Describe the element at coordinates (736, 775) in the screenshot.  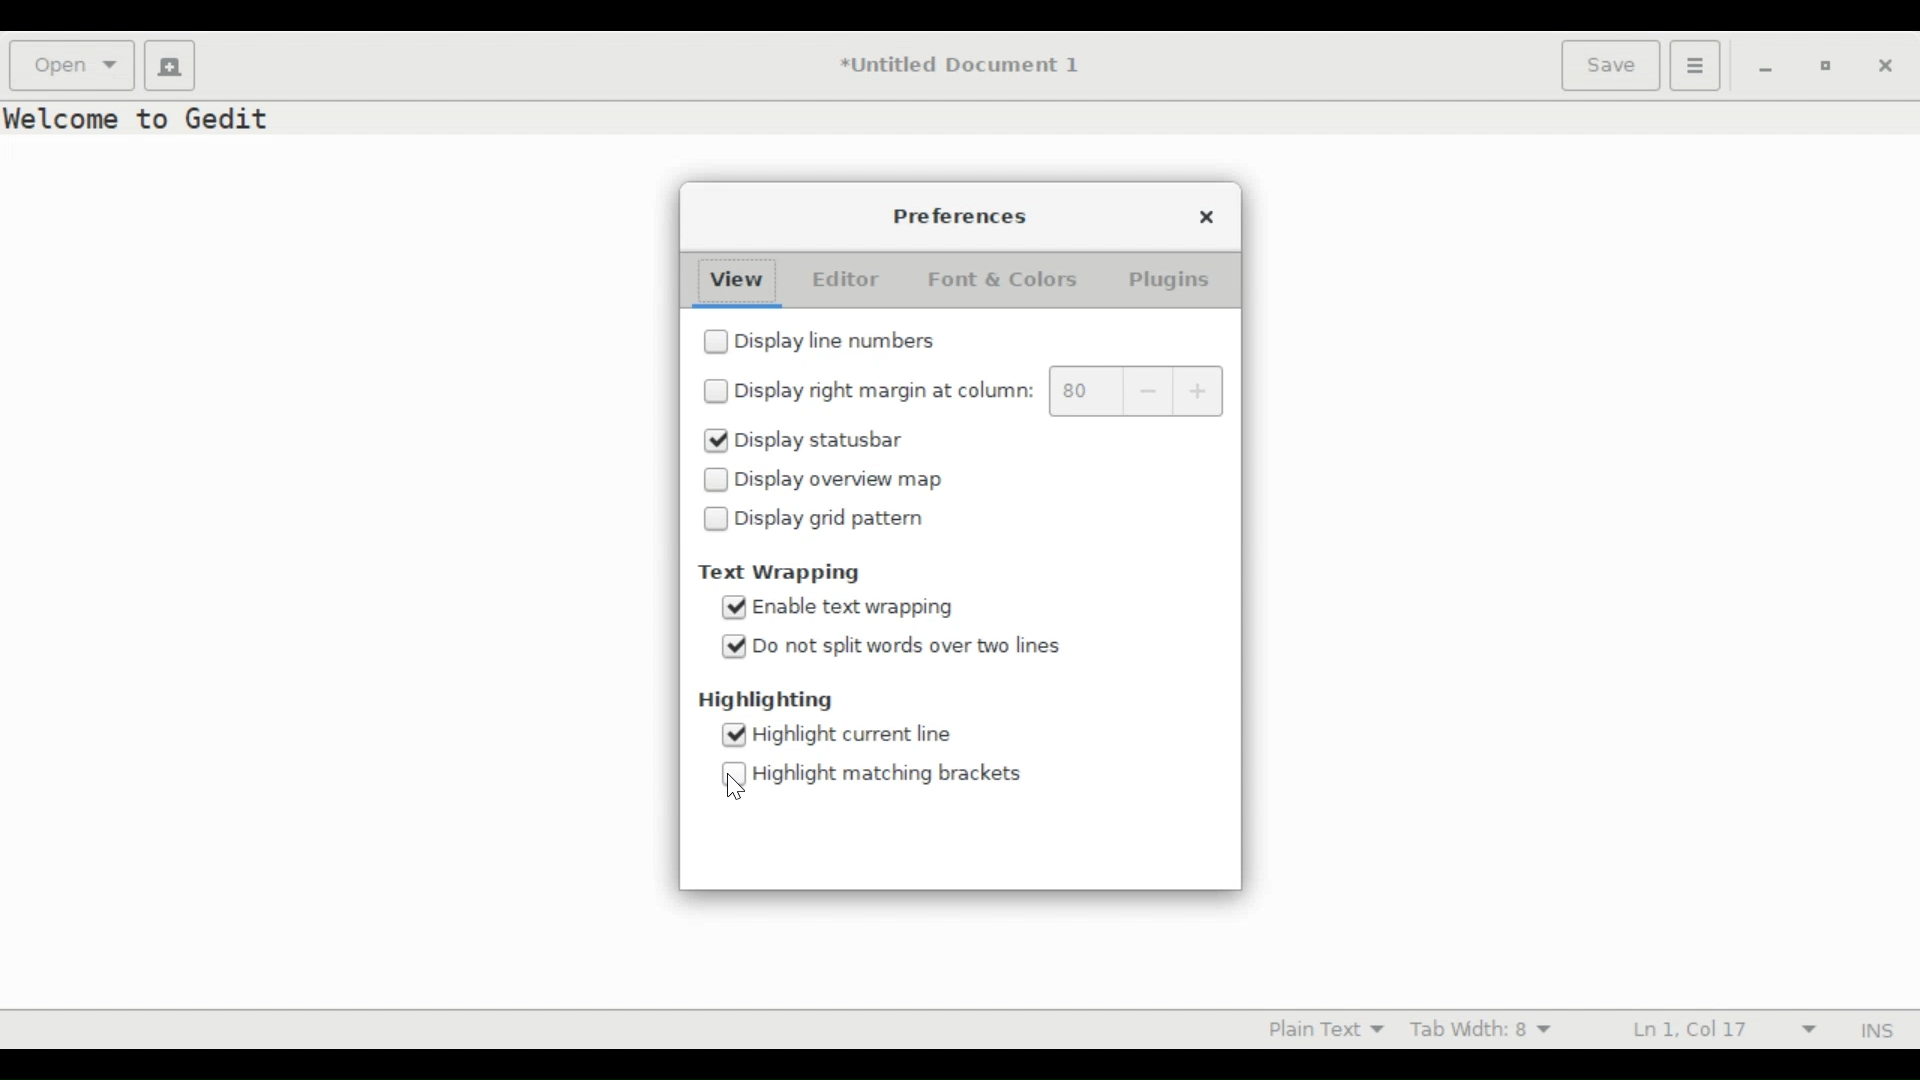
I see `checkbox` at that location.